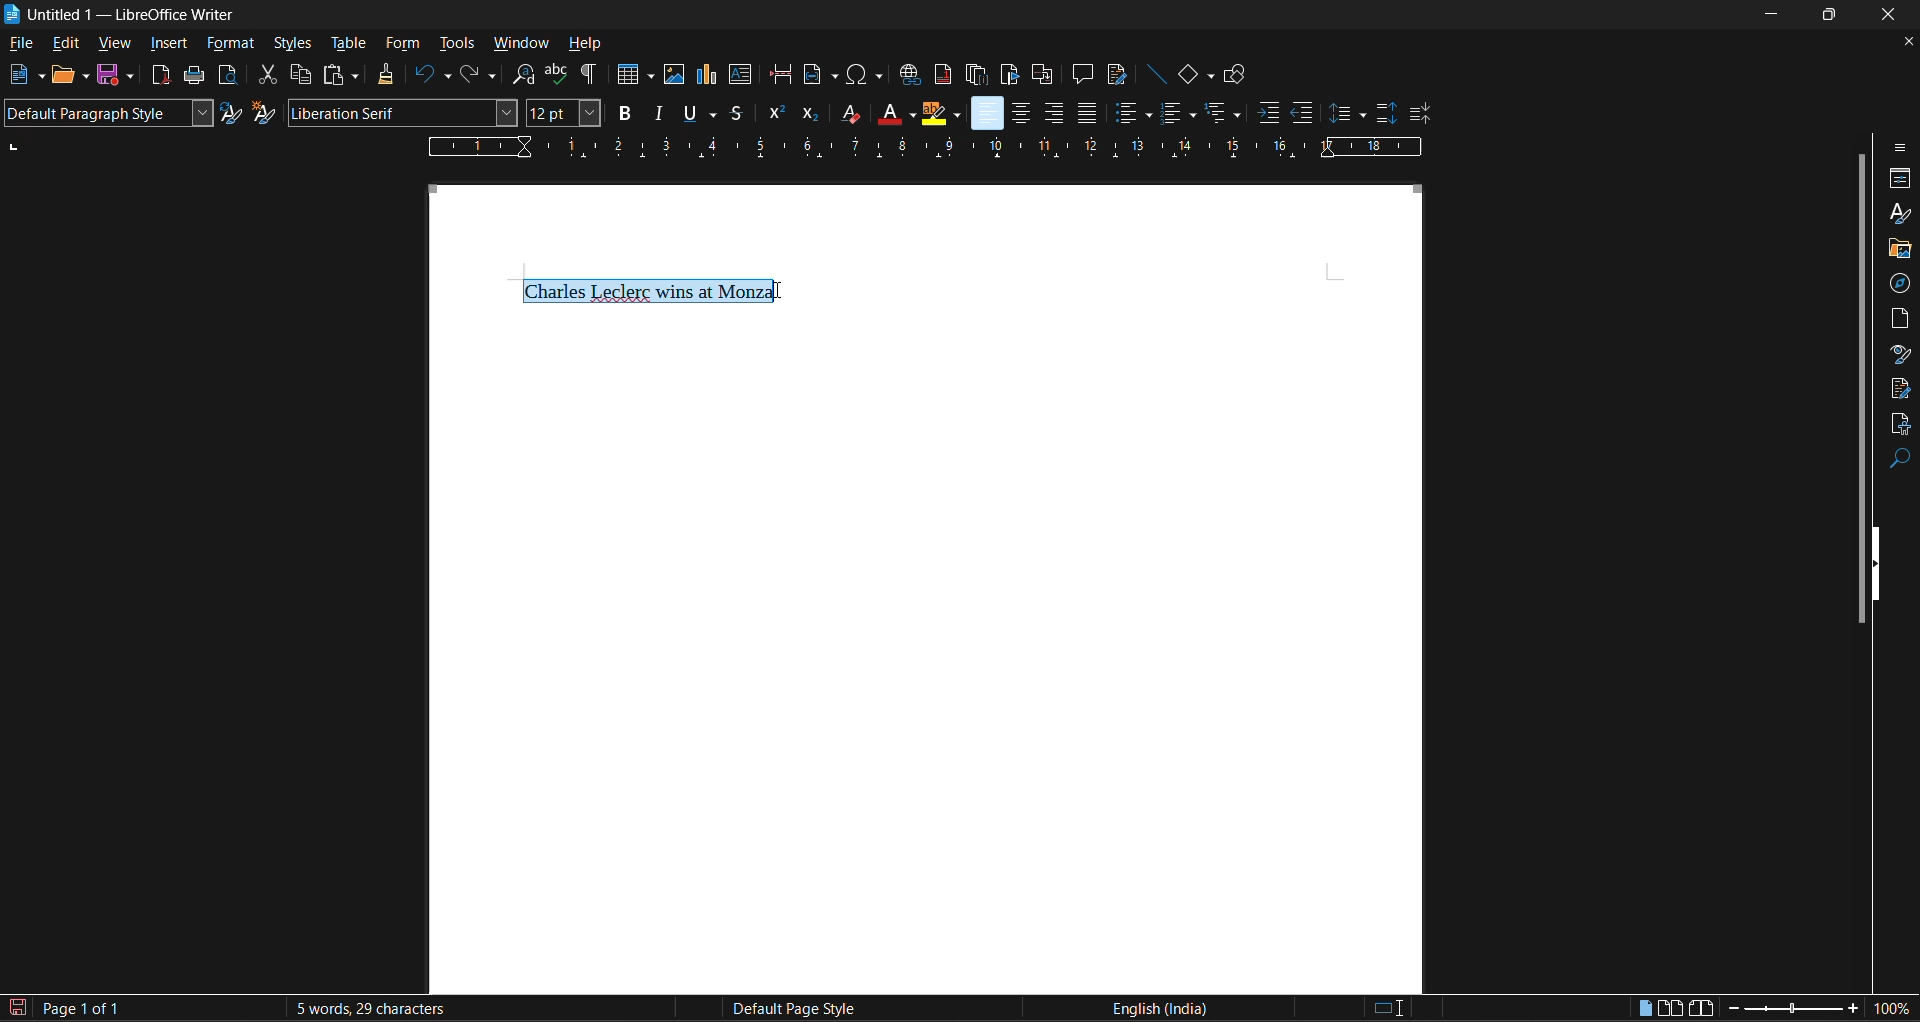 The image size is (1920, 1022). What do you see at coordinates (1901, 389) in the screenshot?
I see `manage changes` at bounding box center [1901, 389].